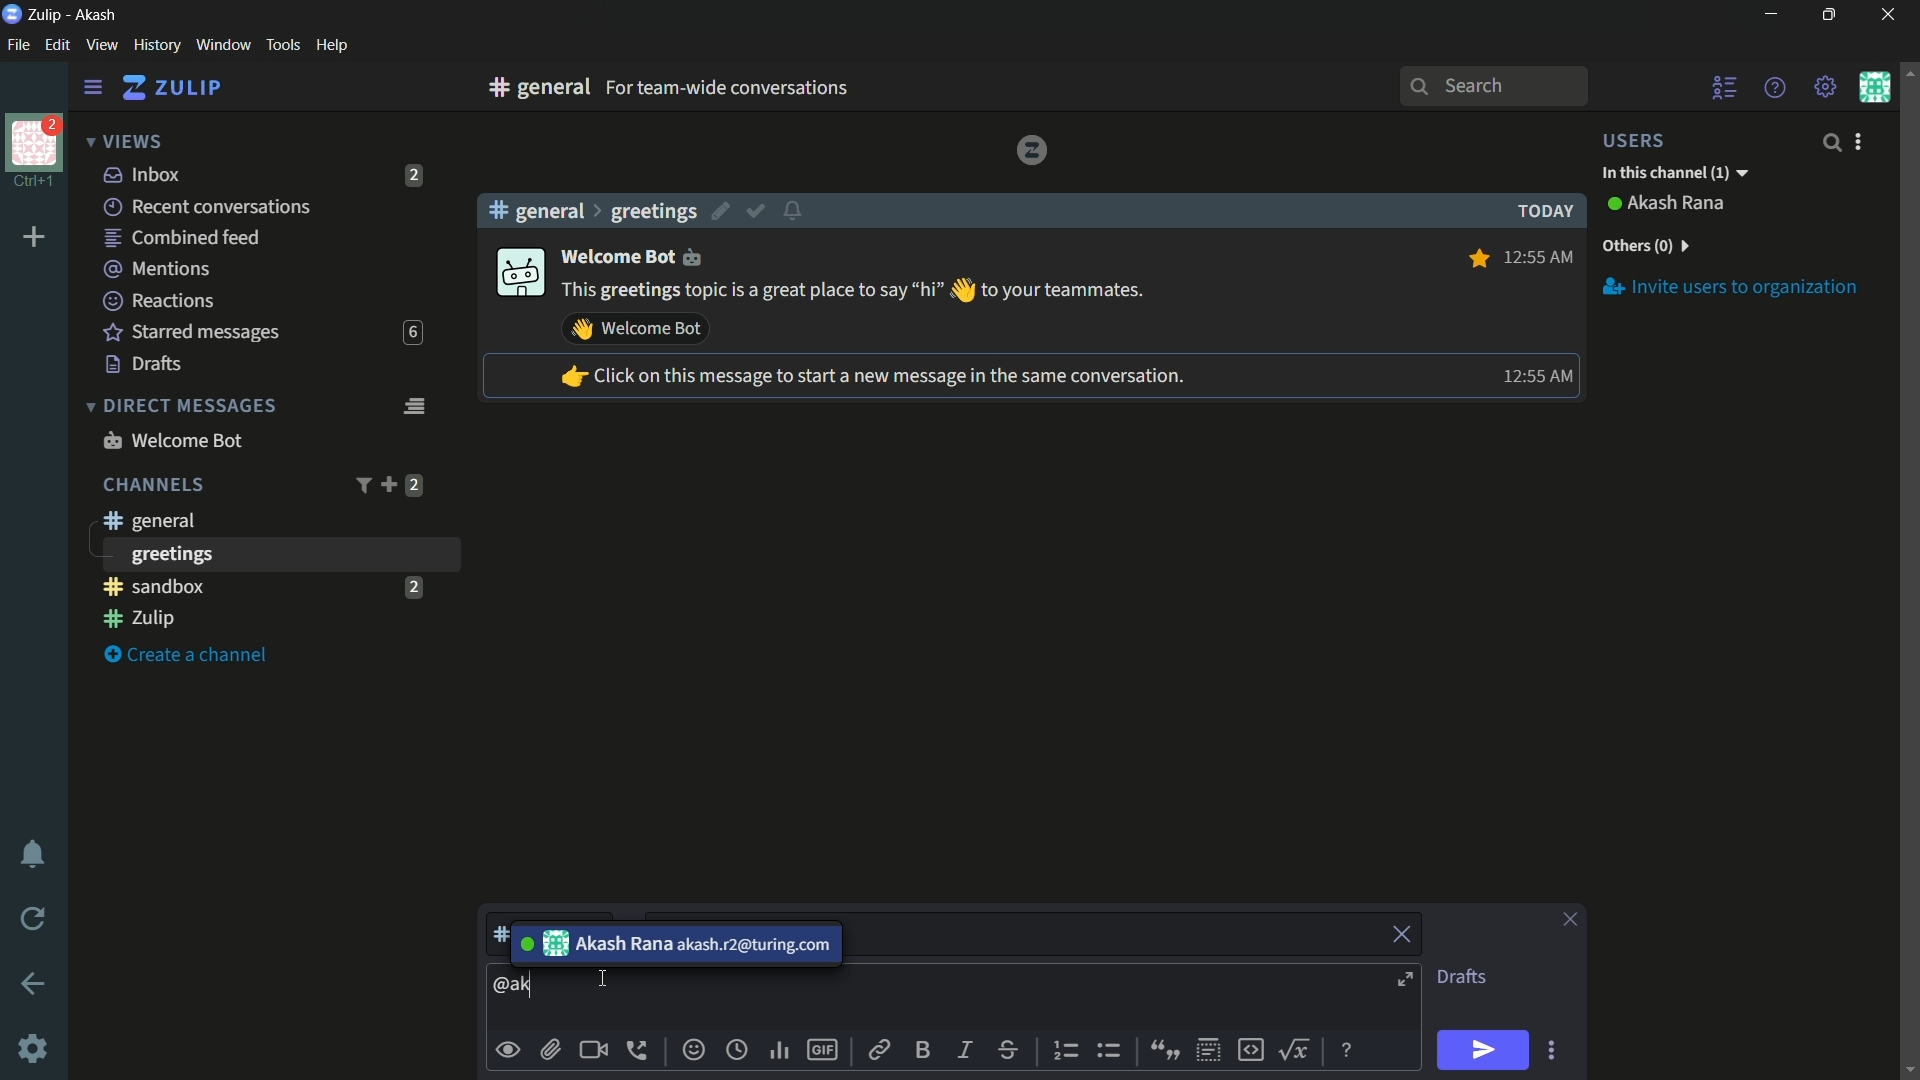 The height and width of the screenshot is (1080, 1920). Describe the element at coordinates (1298, 1049) in the screenshot. I see `maths` at that location.